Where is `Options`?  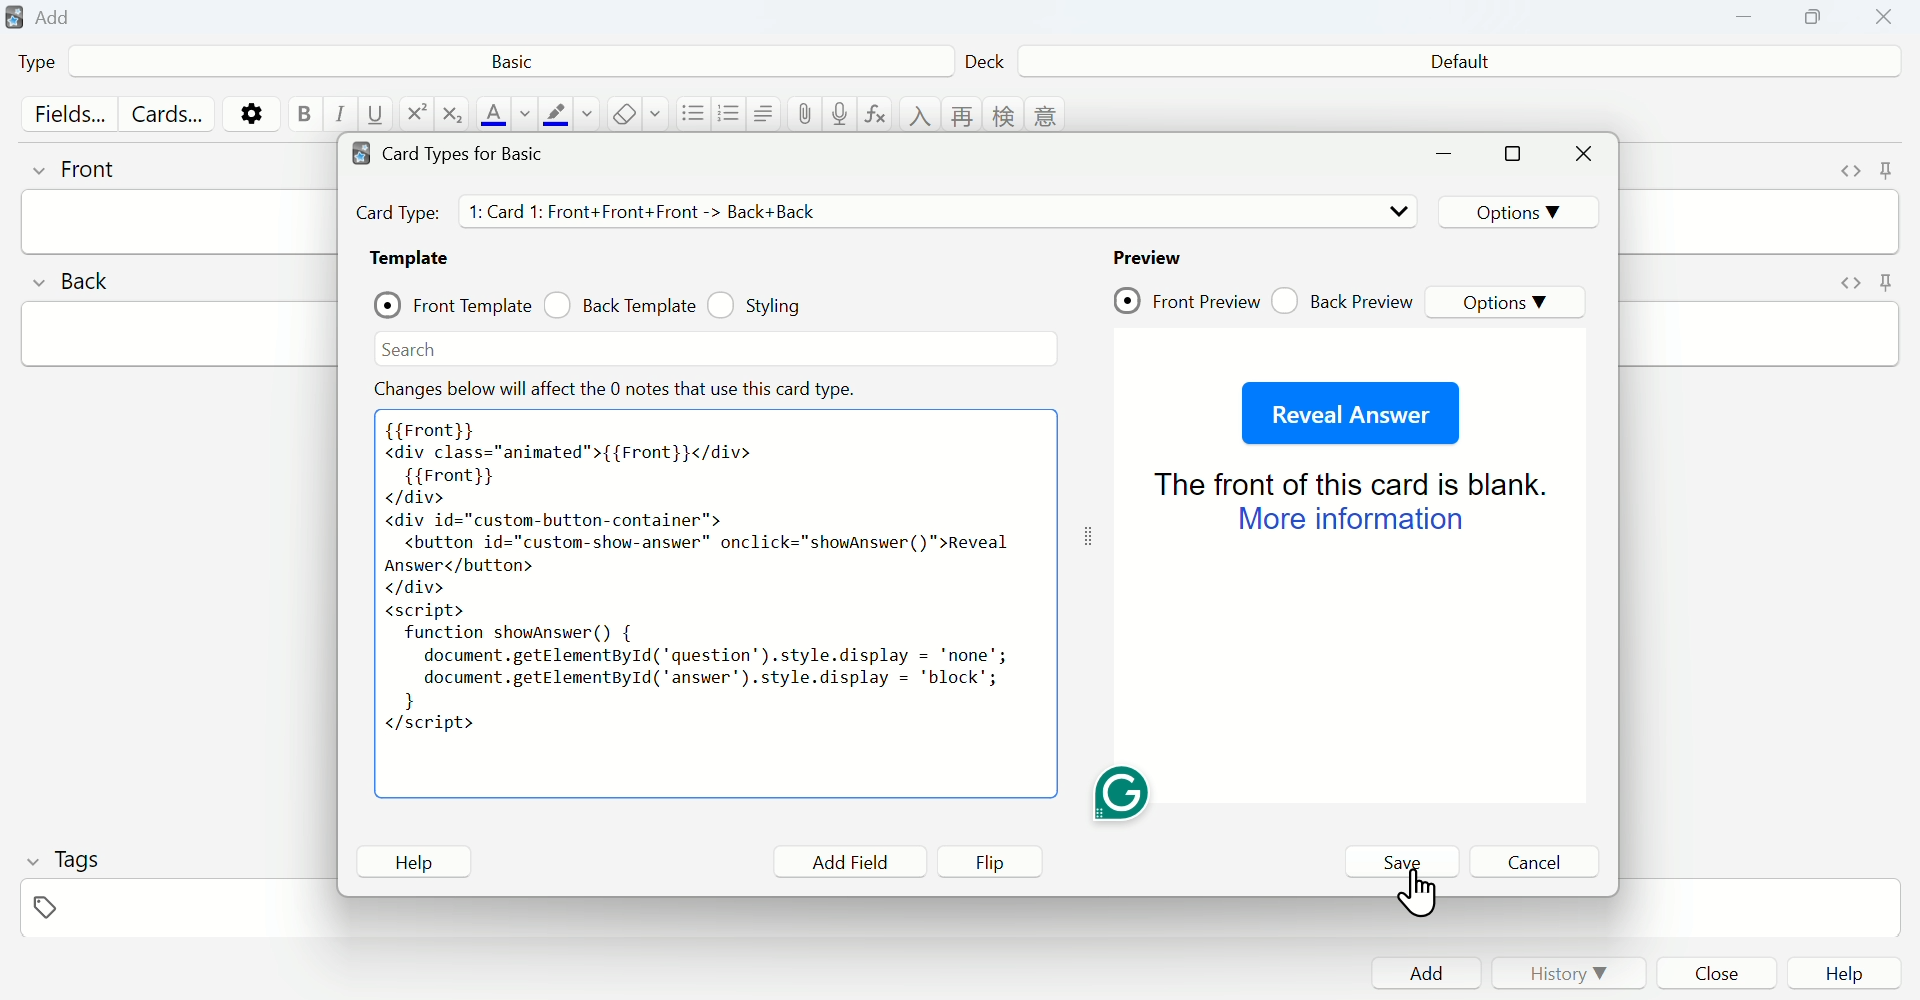 Options is located at coordinates (1521, 212).